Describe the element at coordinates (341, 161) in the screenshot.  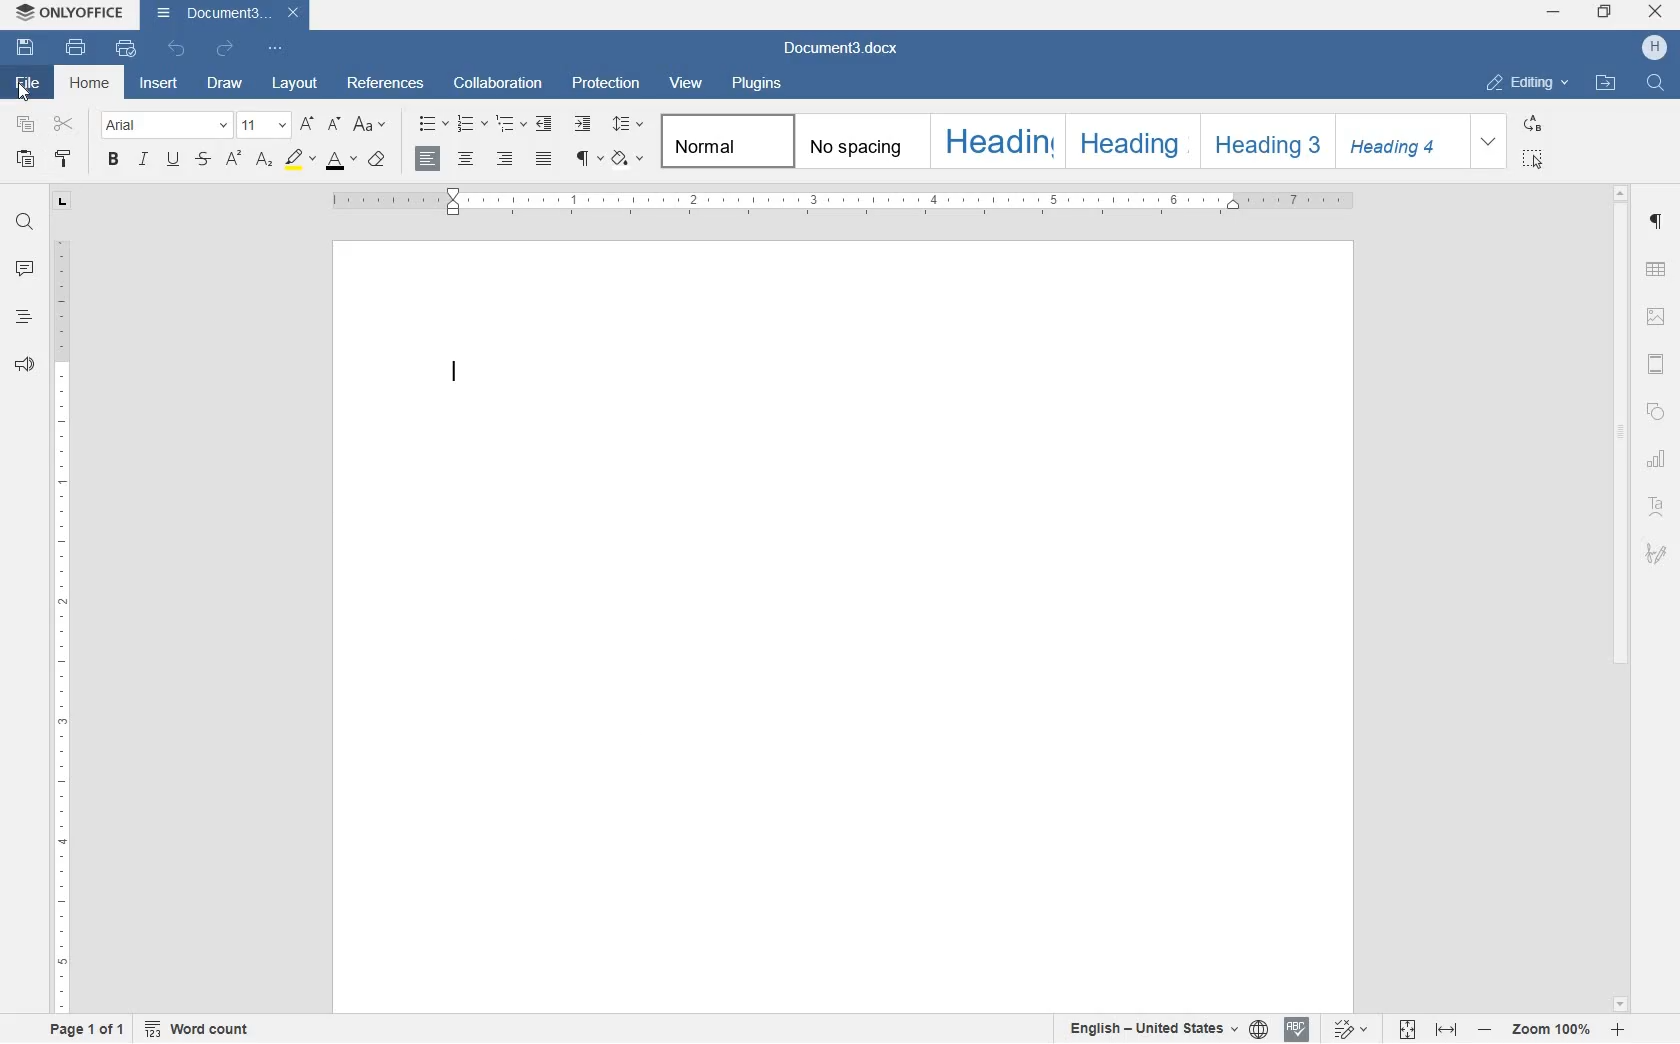
I see `font color` at that location.